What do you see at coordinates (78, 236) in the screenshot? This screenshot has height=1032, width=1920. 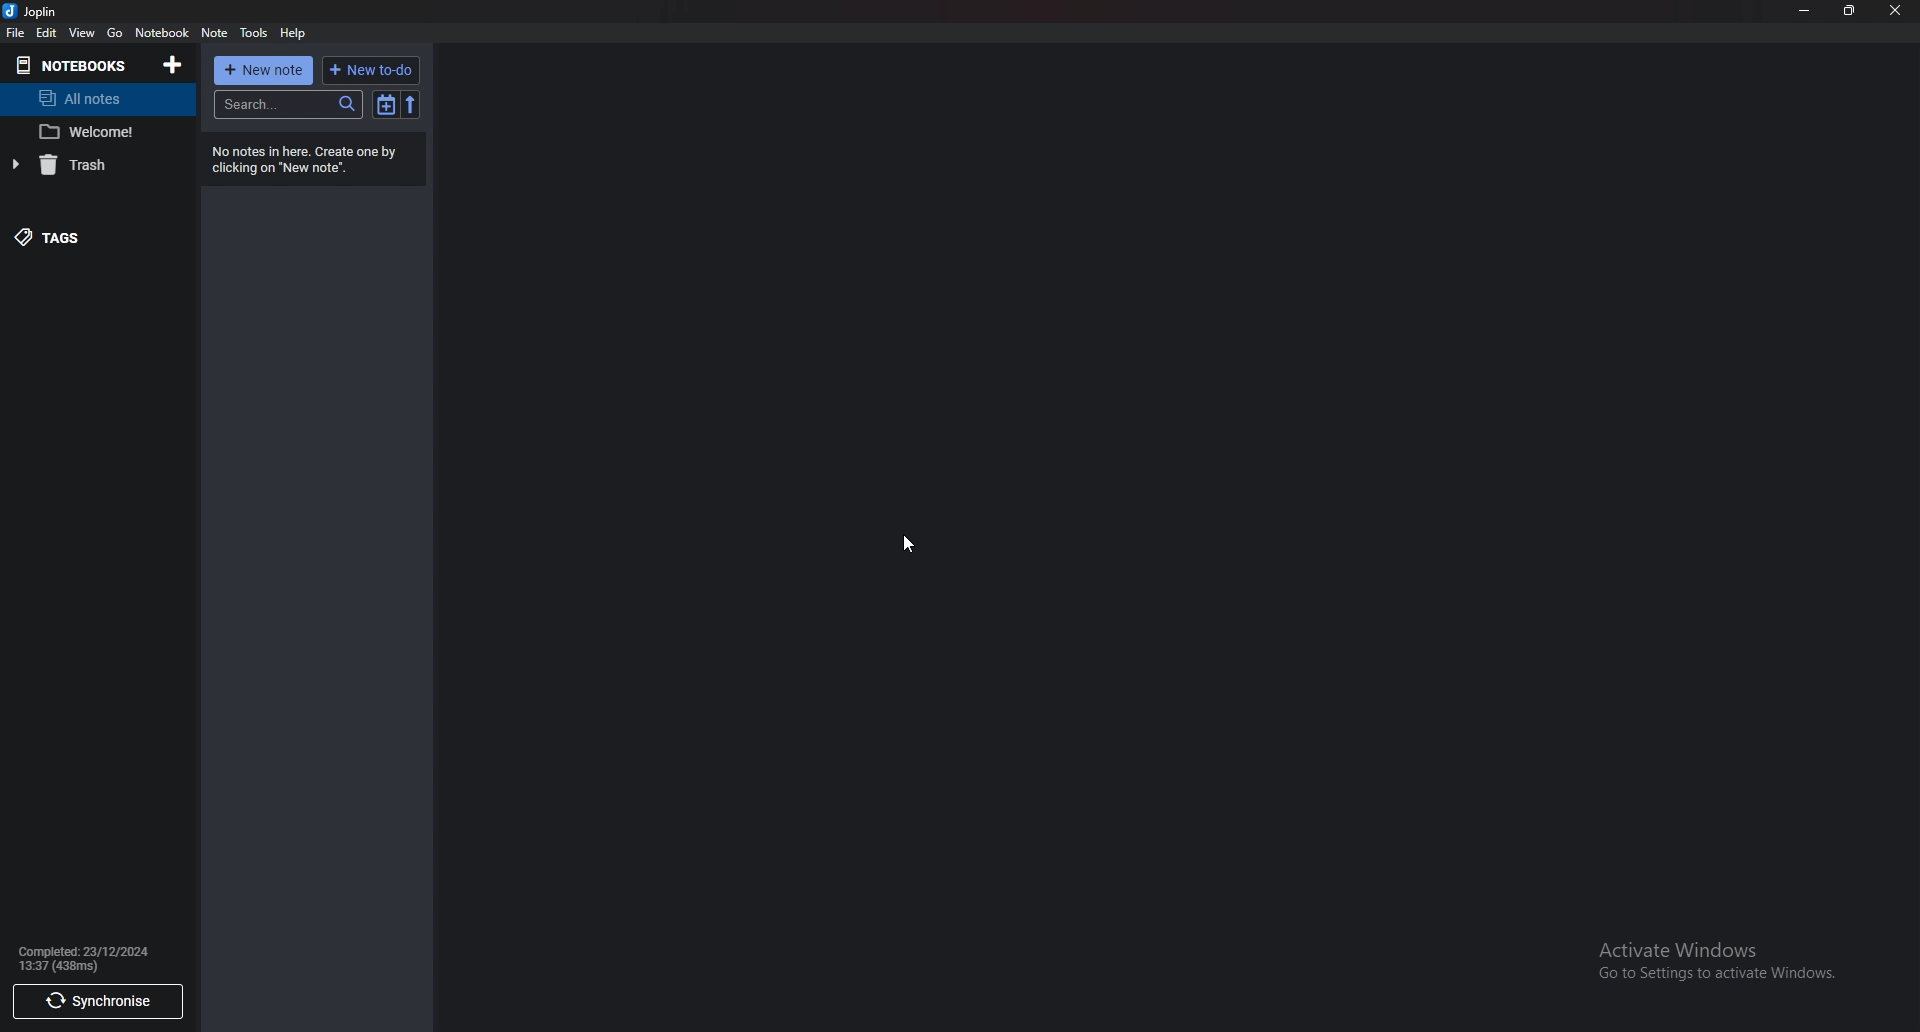 I see `Tags` at bounding box center [78, 236].